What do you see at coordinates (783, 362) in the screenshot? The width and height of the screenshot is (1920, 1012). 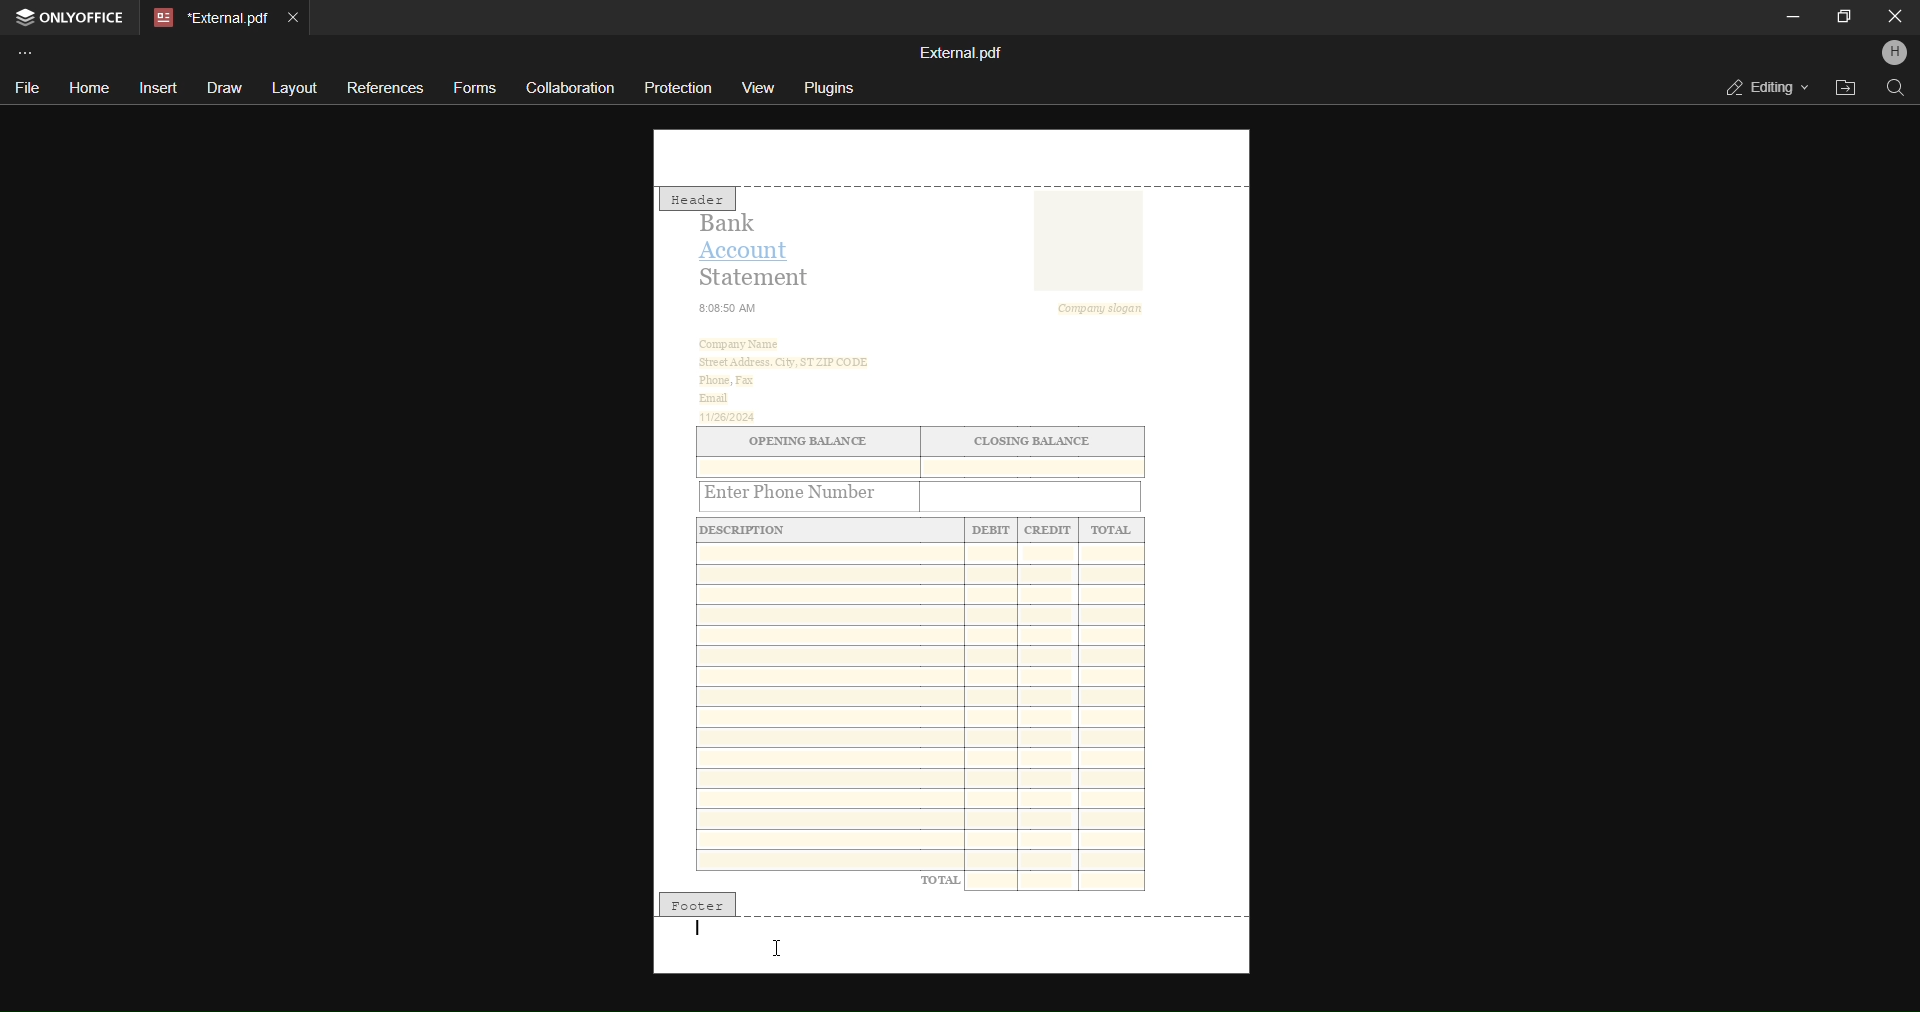 I see `‘Street Address. City, ST ZIP CODE` at bounding box center [783, 362].